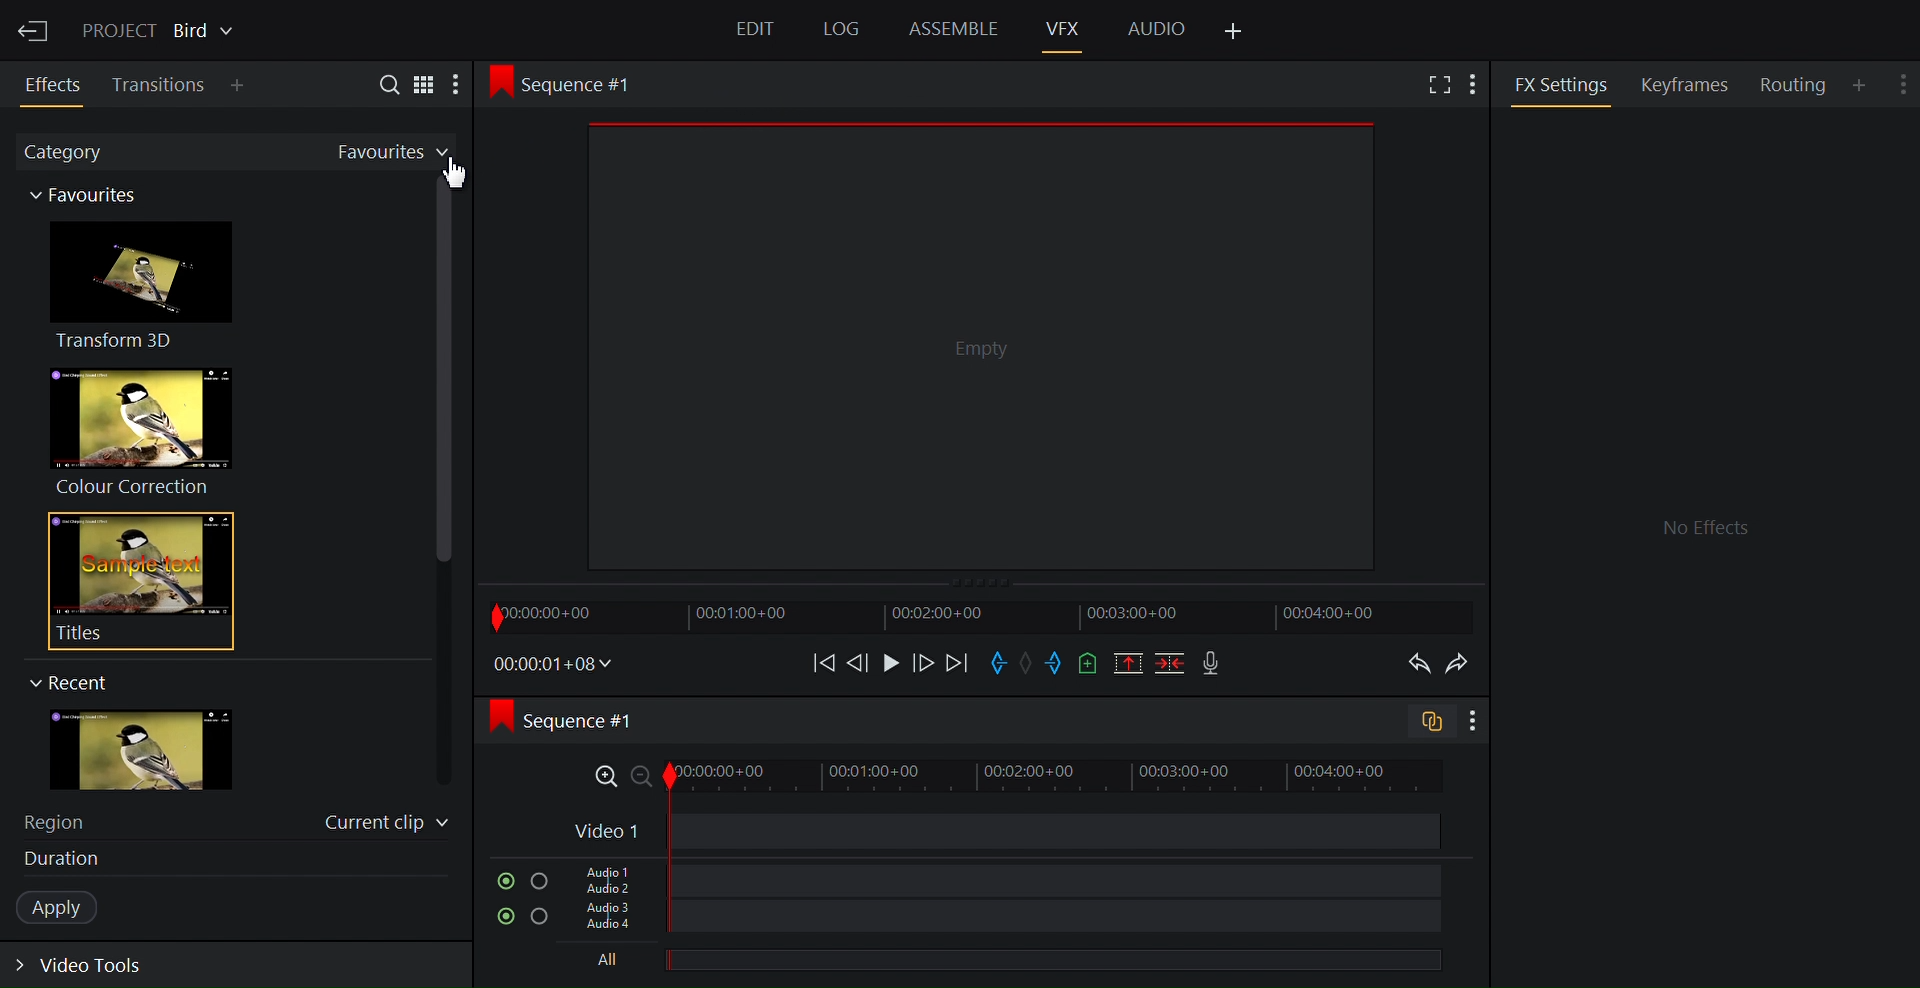 The image size is (1920, 988). Describe the element at coordinates (979, 616) in the screenshot. I see `Timeline` at that location.